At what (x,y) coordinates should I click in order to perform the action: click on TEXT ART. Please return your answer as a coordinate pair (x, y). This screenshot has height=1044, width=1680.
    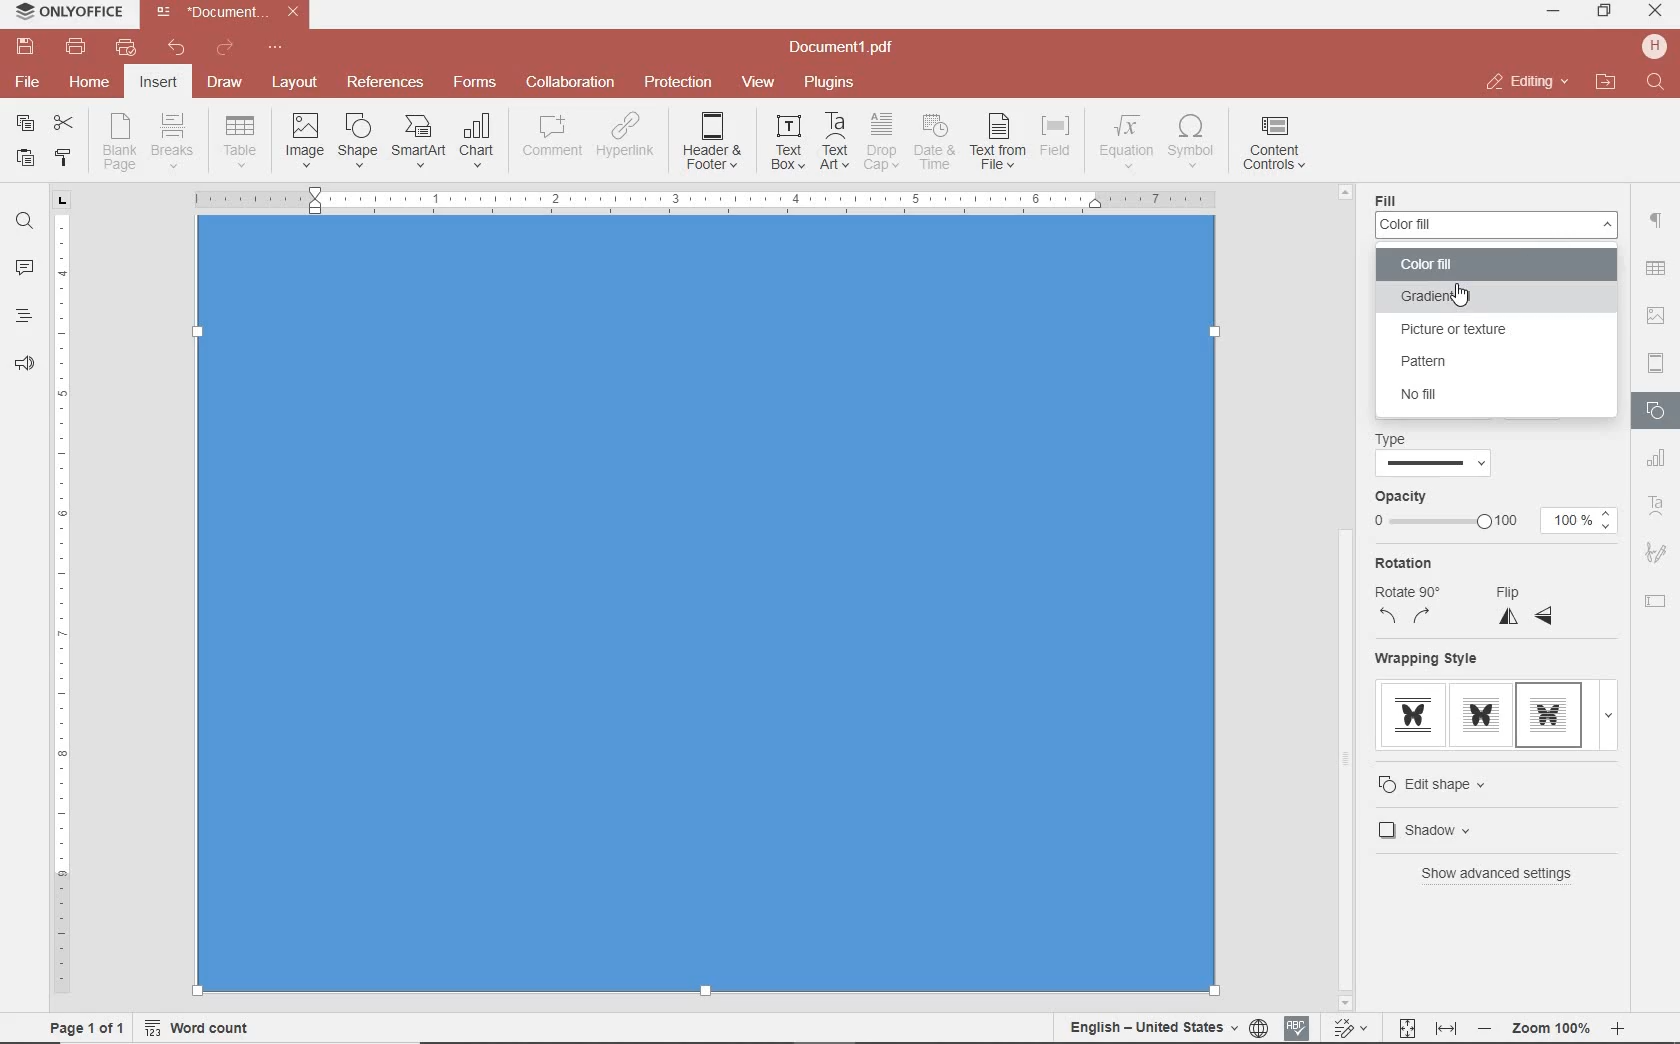
    Looking at the image, I should click on (1657, 508).